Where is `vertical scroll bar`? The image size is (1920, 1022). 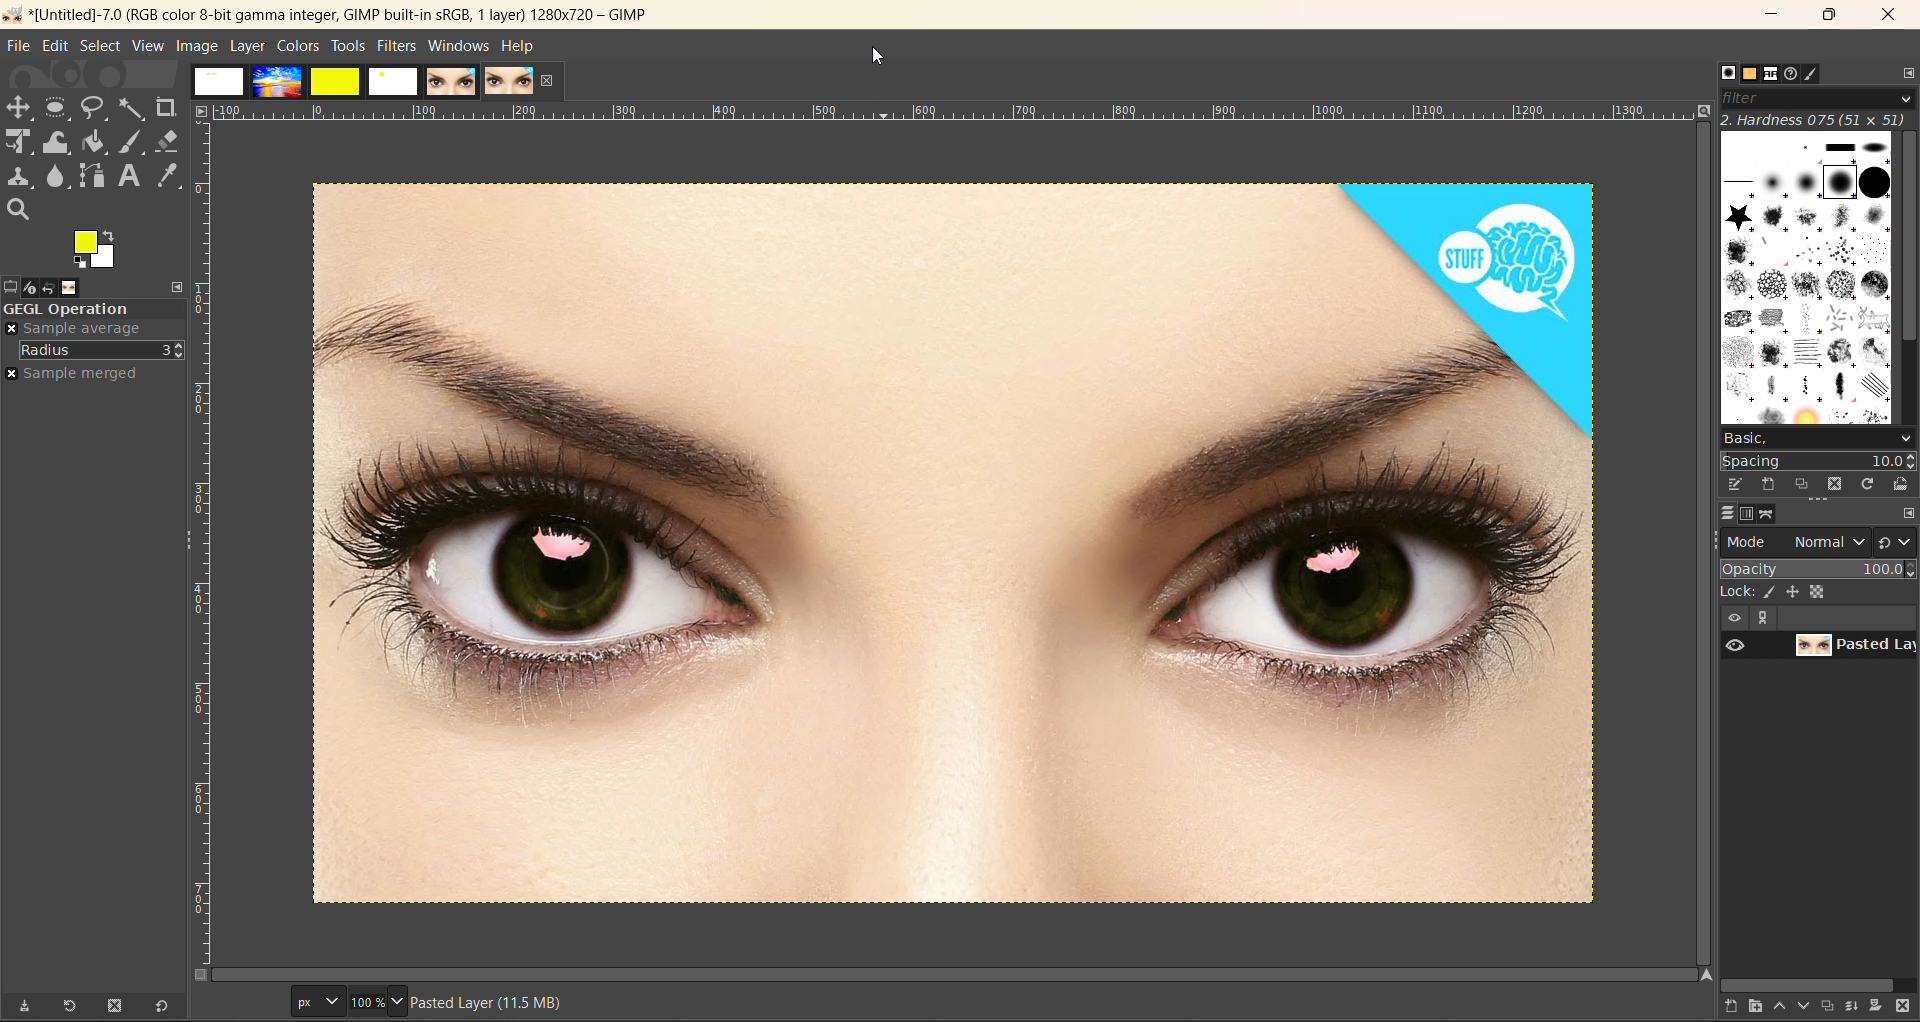 vertical scroll bar is located at coordinates (1908, 245).